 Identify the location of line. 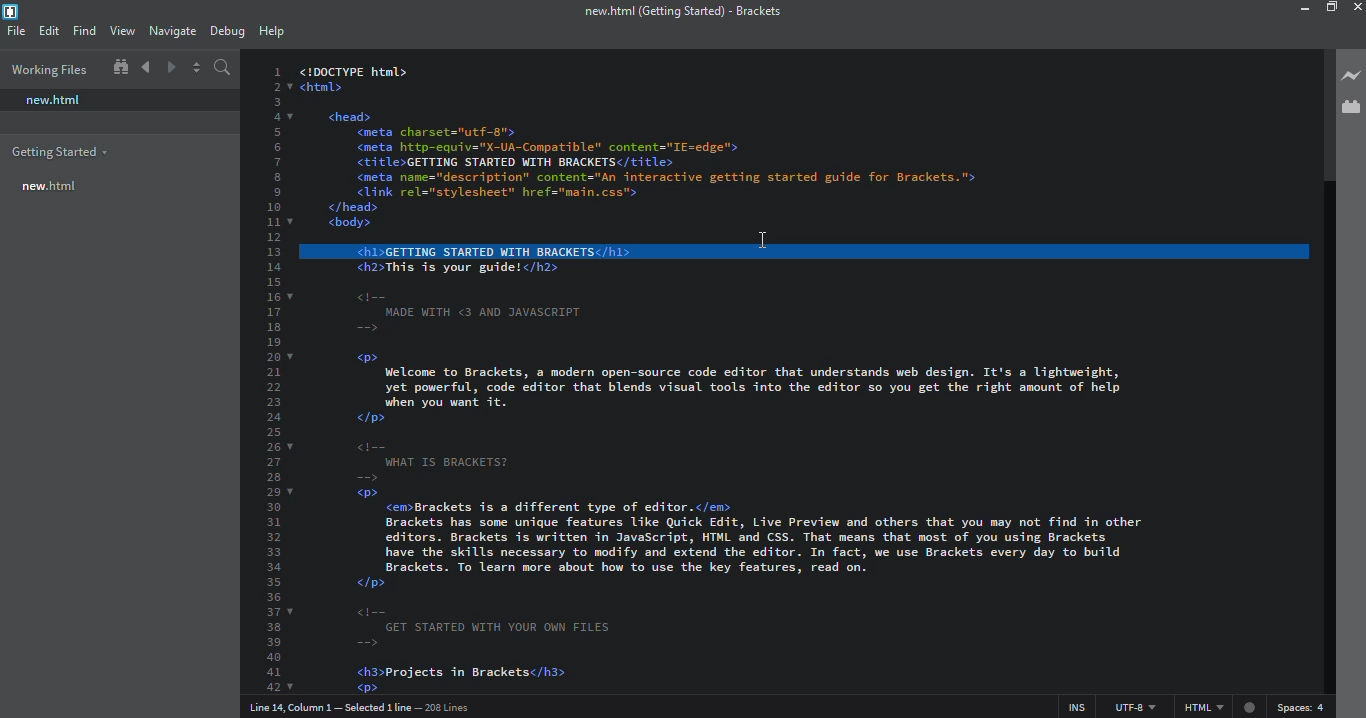
(326, 707).